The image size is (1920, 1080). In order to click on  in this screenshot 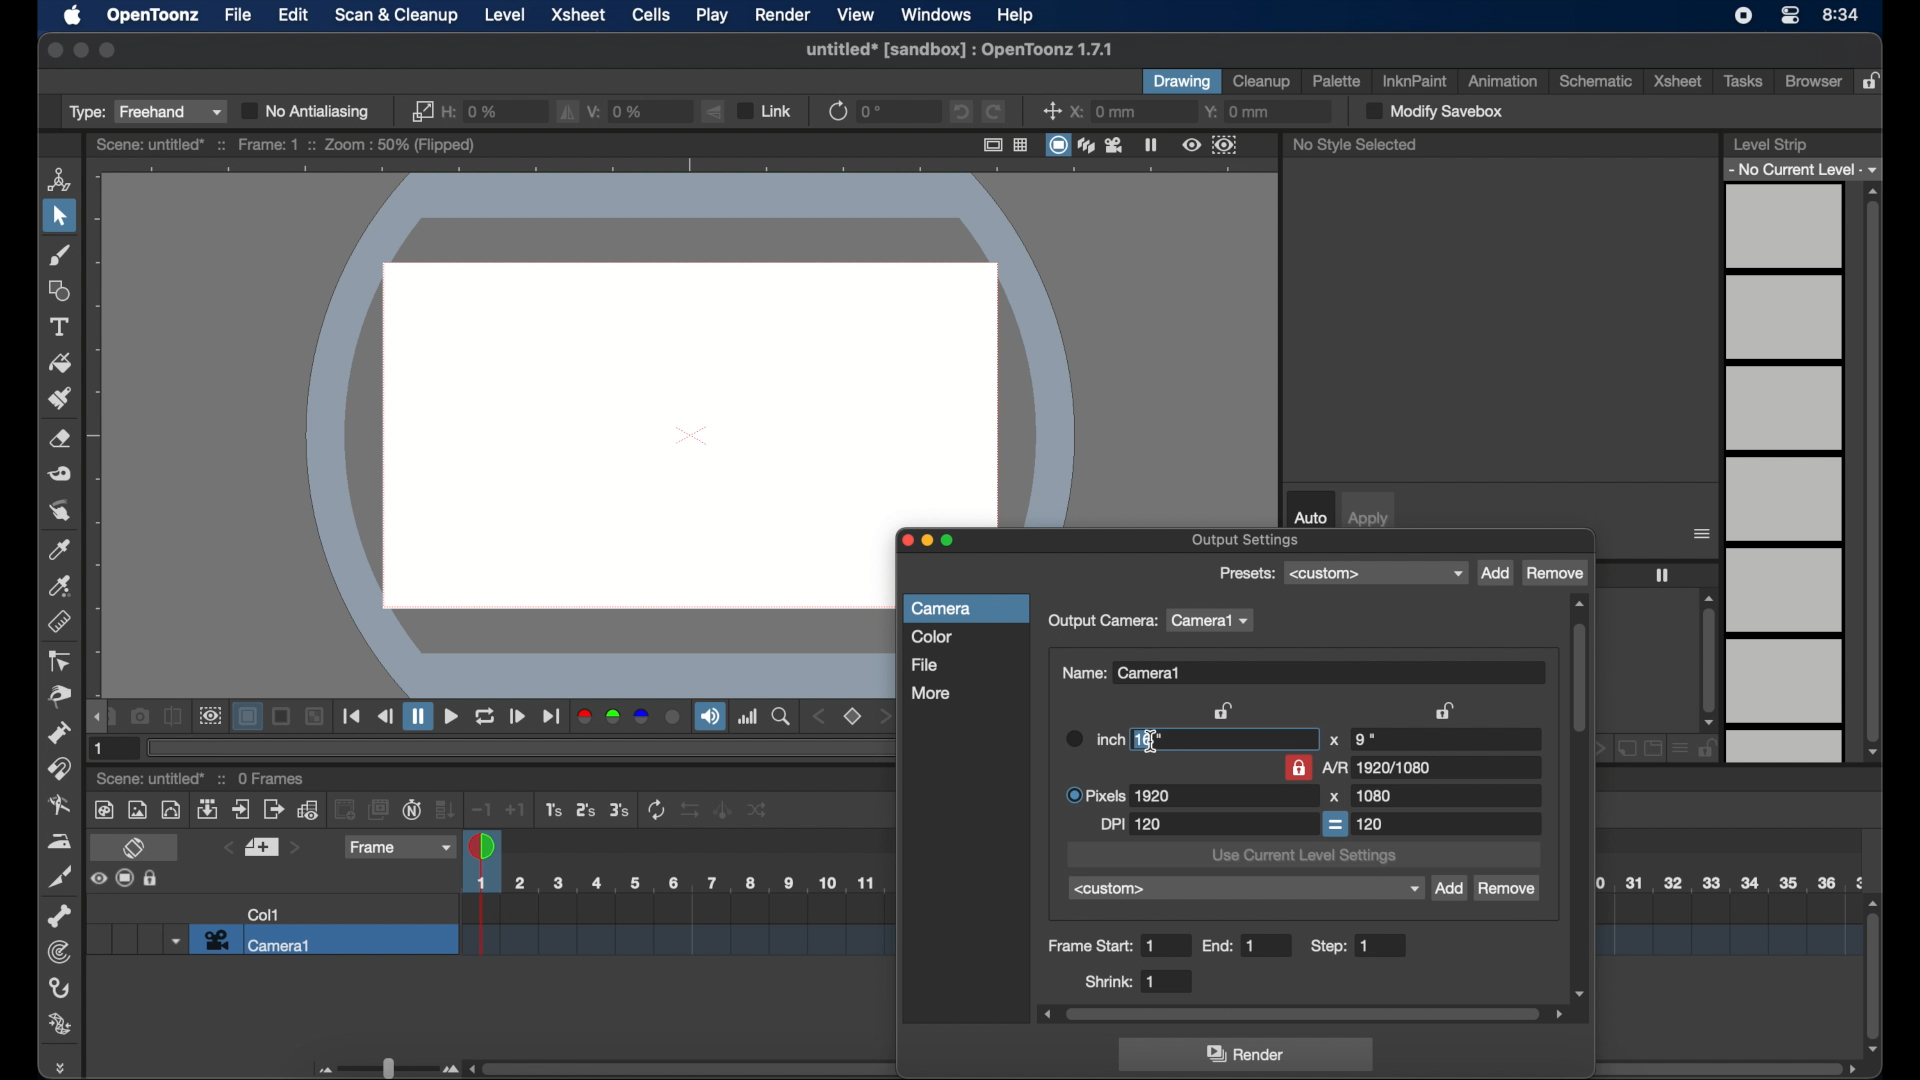, I will do `click(384, 717)`.